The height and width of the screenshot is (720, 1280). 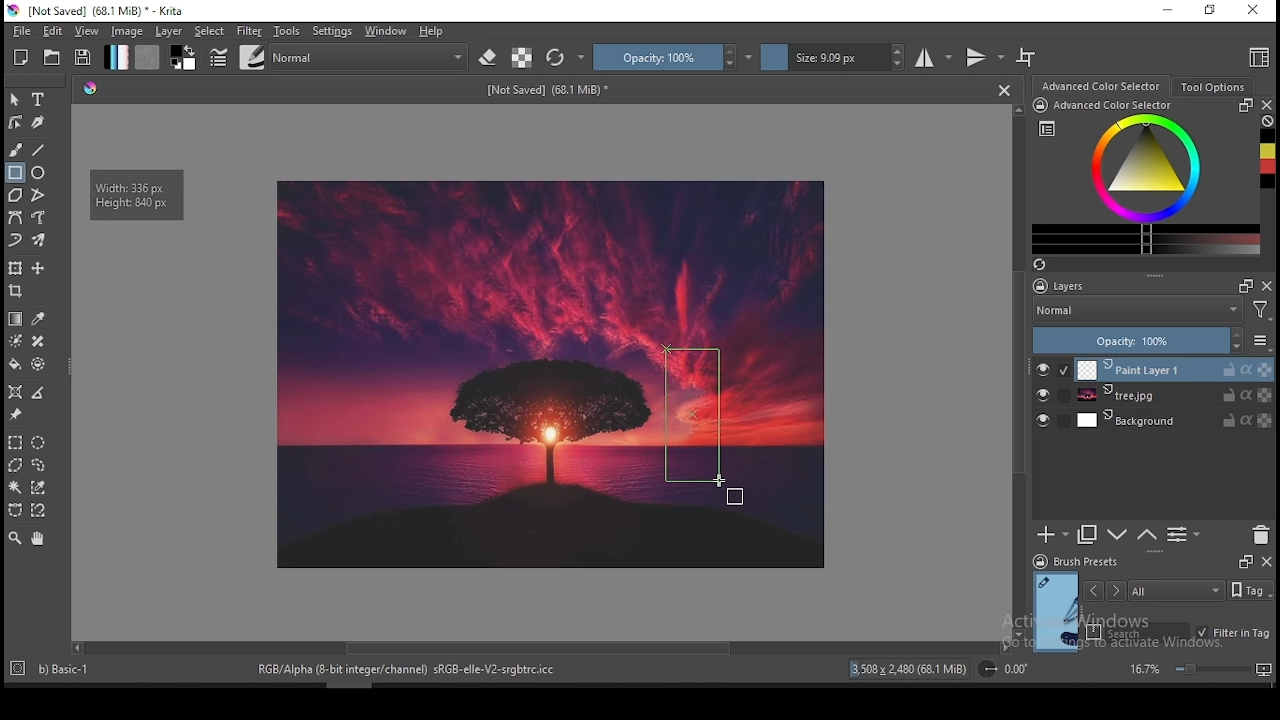 I want to click on window, so click(x=386, y=31).